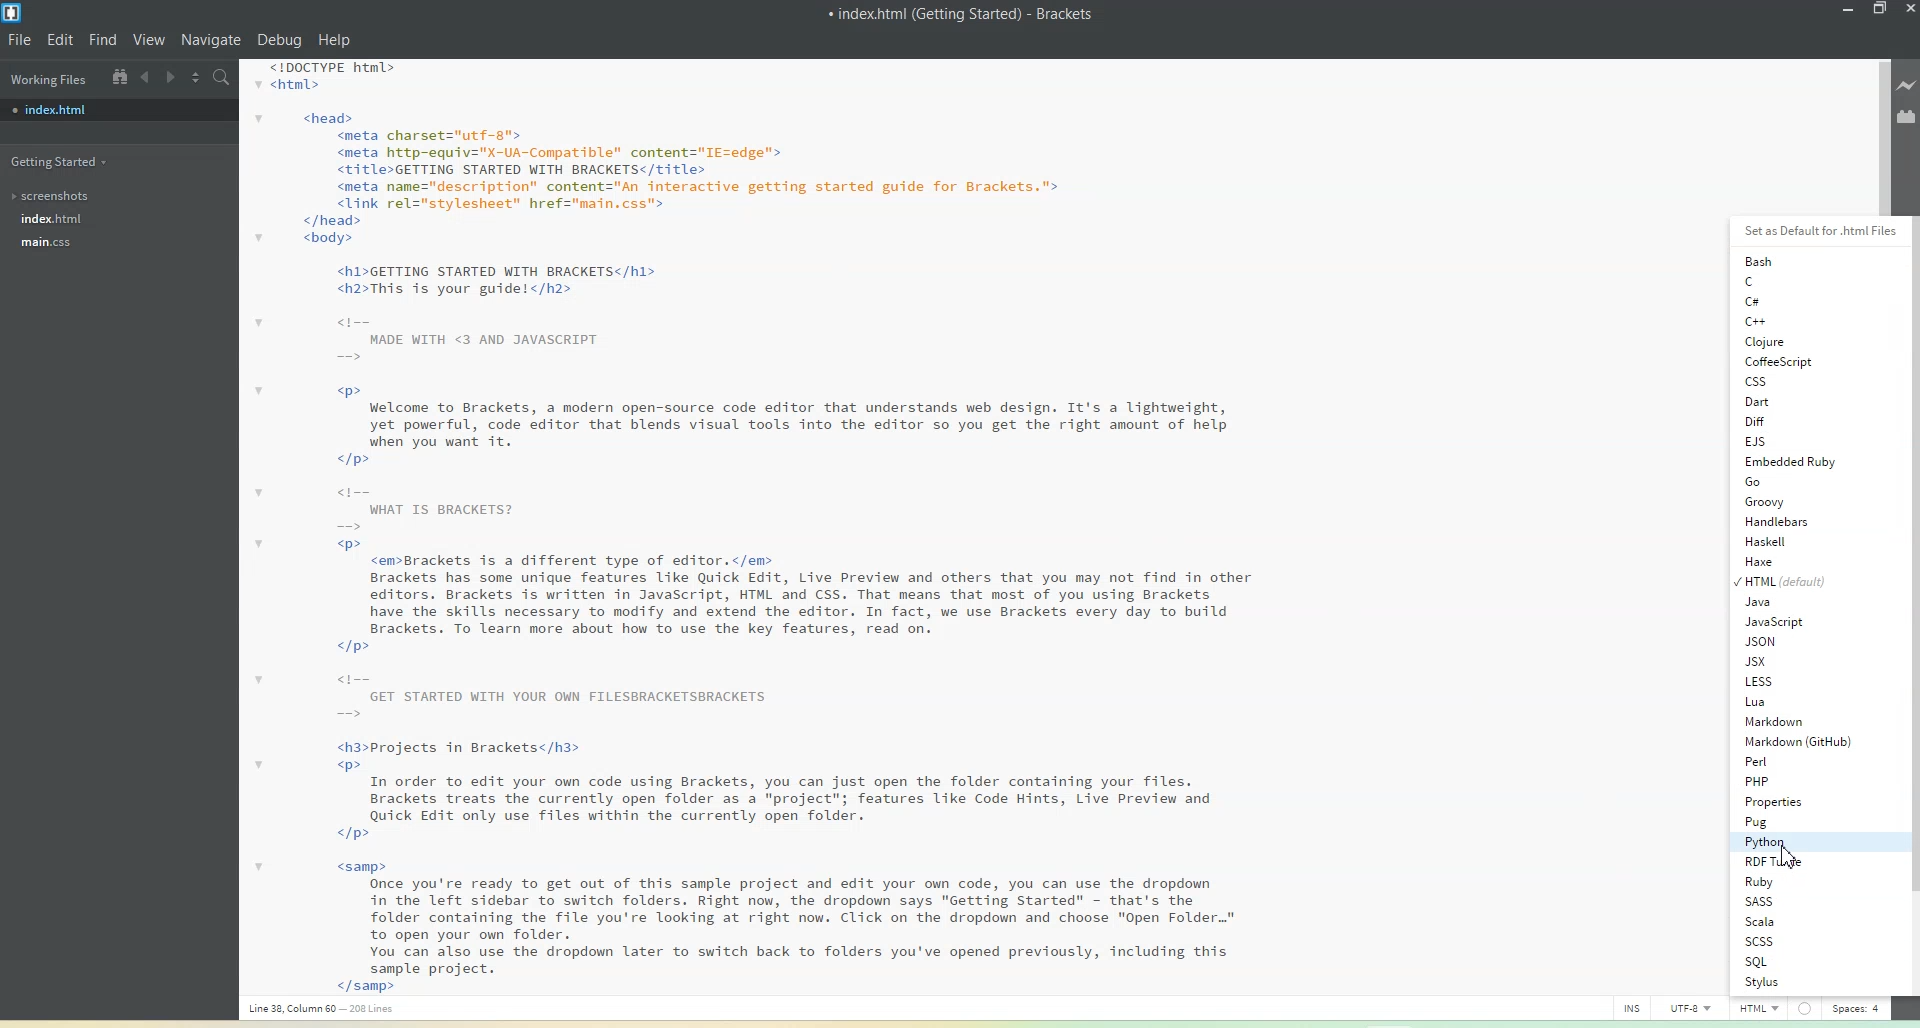  What do you see at coordinates (1696, 1007) in the screenshot?
I see `UTF-8` at bounding box center [1696, 1007].